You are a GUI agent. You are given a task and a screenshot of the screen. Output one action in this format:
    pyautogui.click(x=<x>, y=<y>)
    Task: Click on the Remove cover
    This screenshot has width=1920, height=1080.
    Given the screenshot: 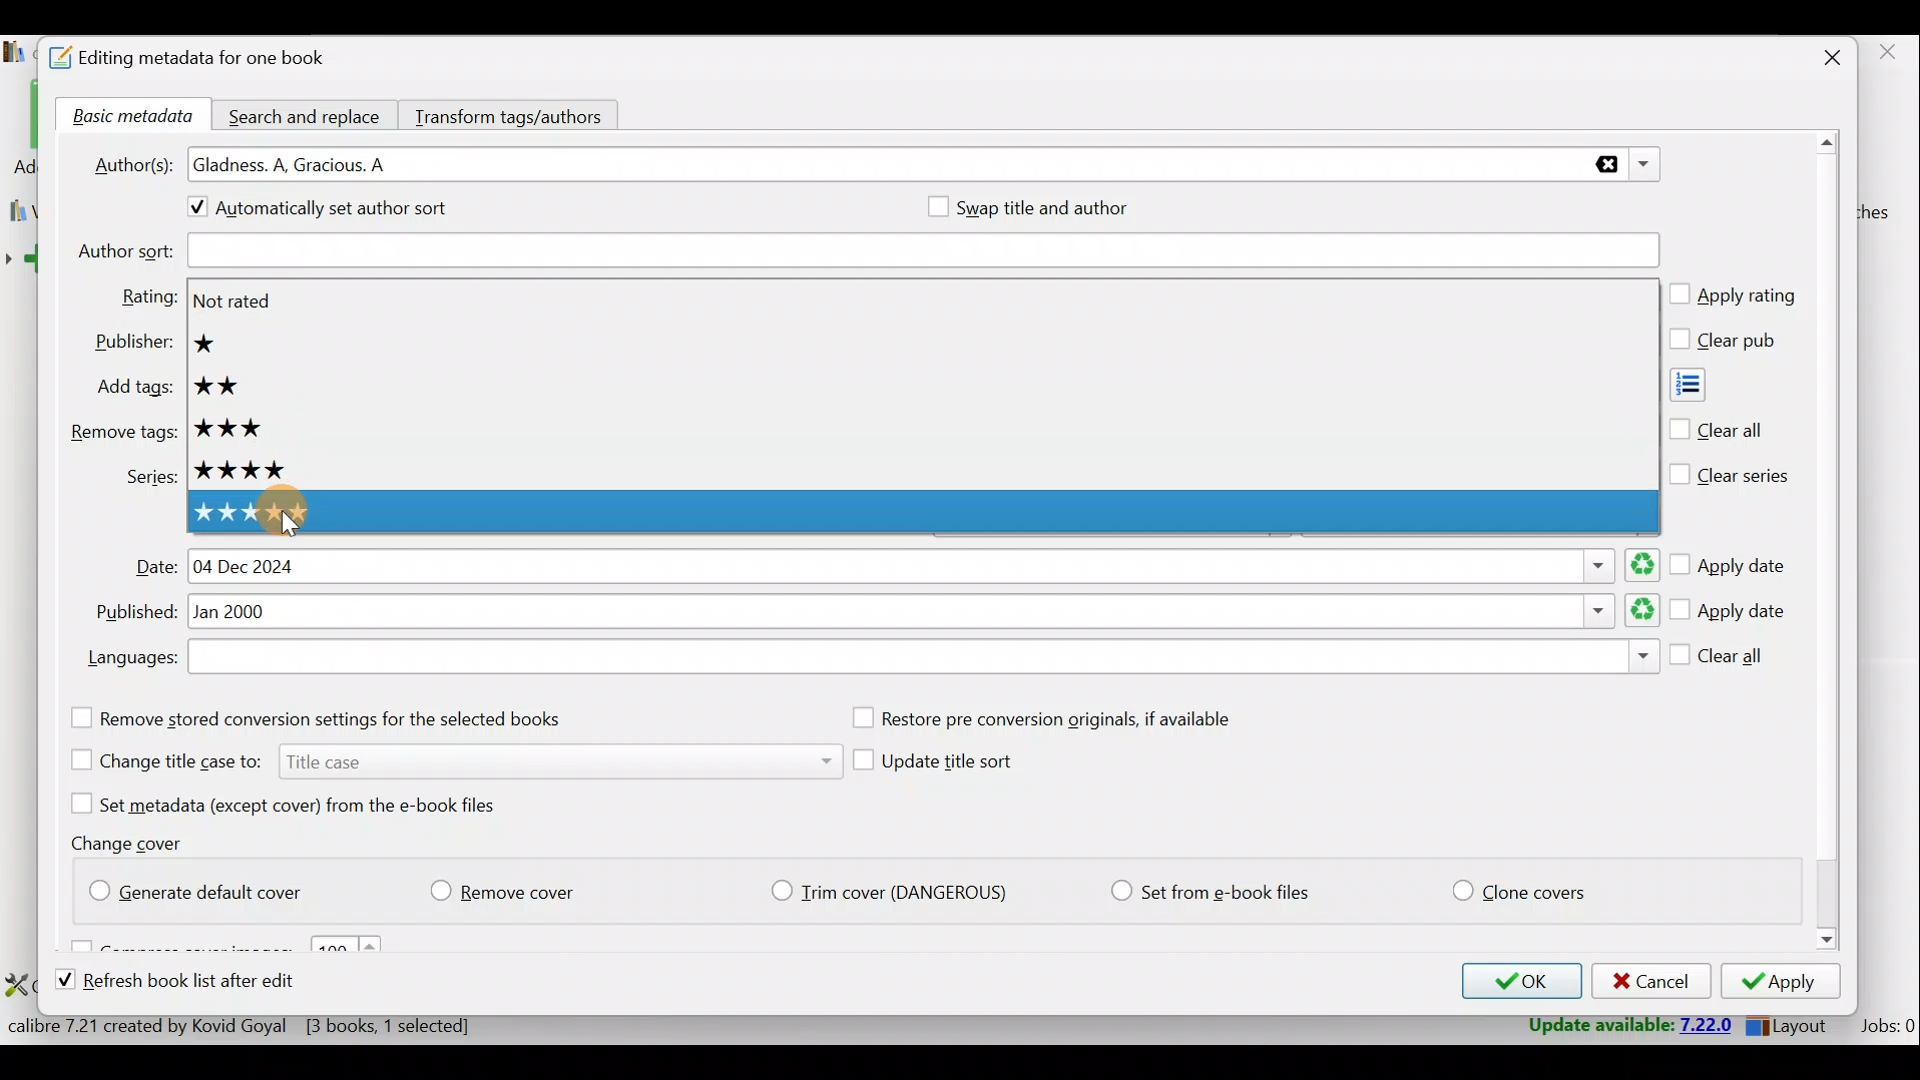 What is the action you would take?
    pyautogui.click(x=515, y=887)
    